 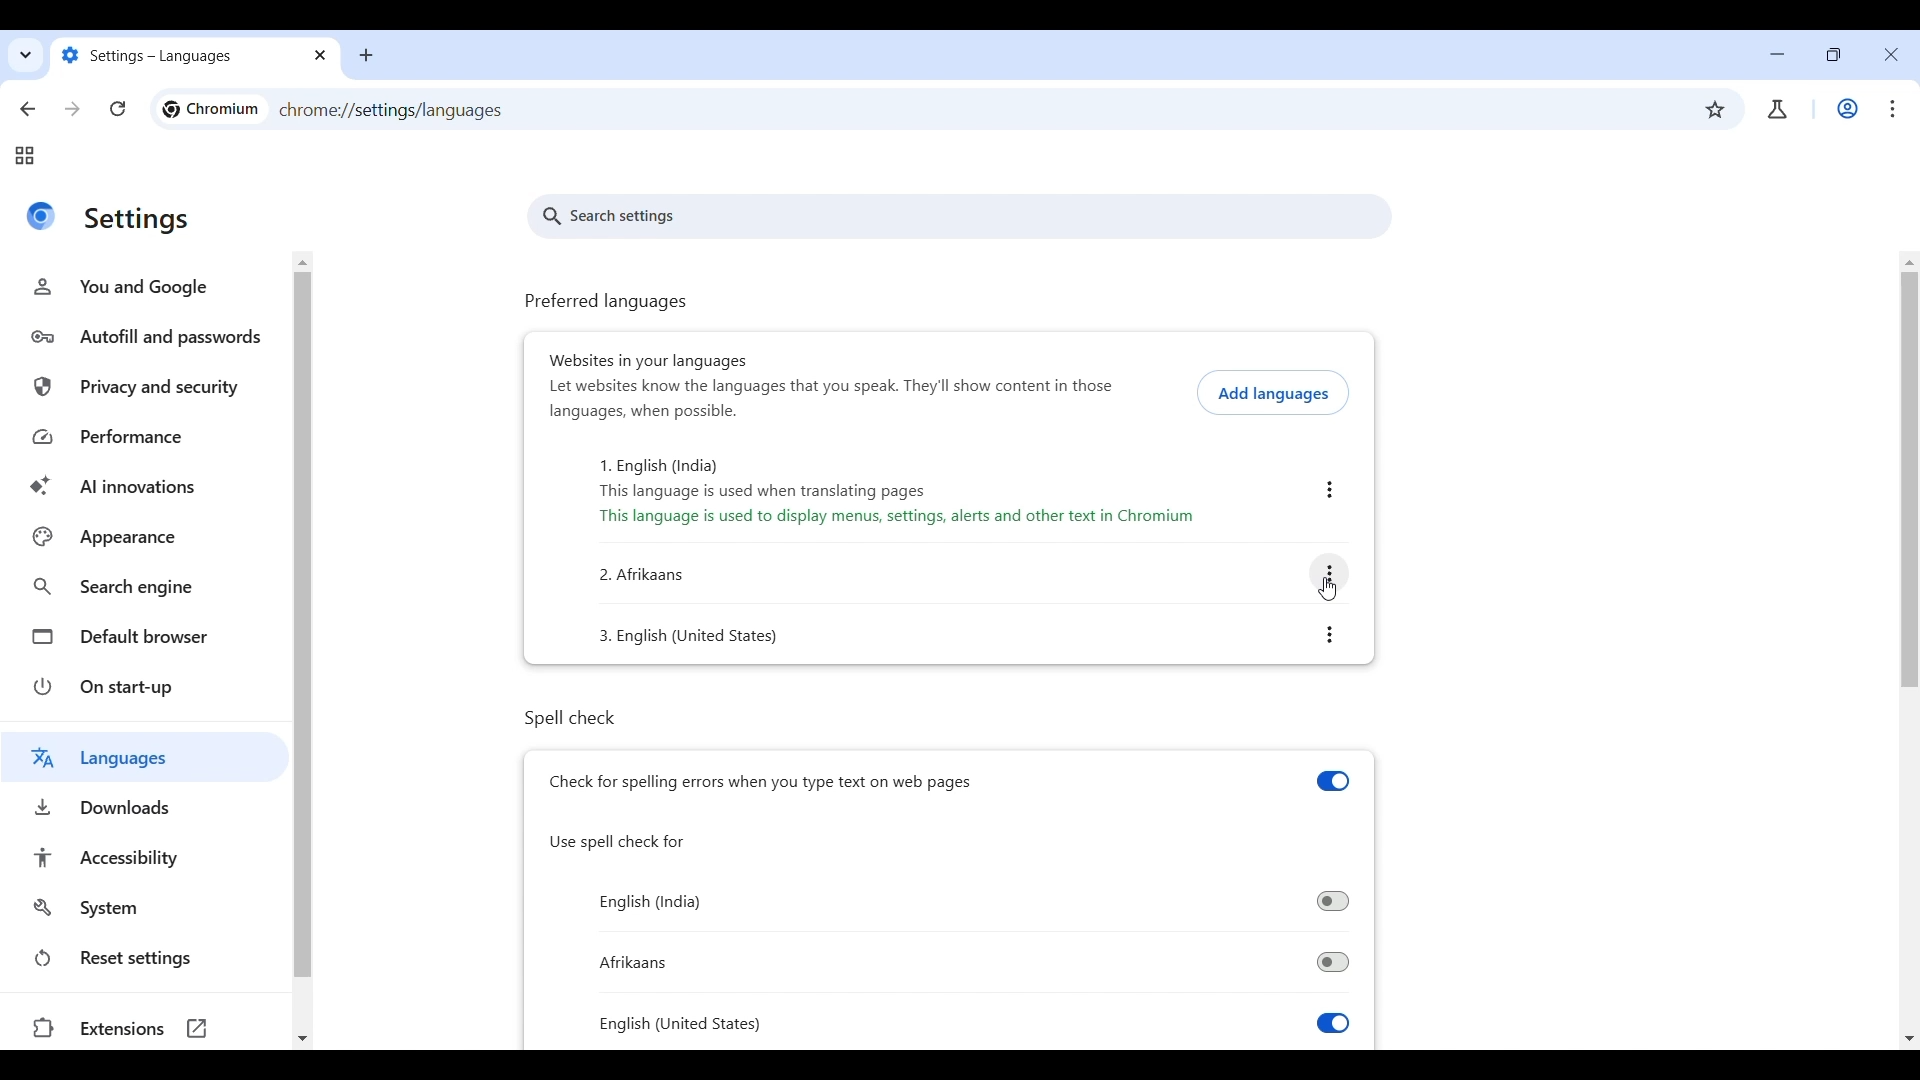 What do you see at coordinates (148, 908) in the screenshot?
I see `System` at bounding box center [148, 908].